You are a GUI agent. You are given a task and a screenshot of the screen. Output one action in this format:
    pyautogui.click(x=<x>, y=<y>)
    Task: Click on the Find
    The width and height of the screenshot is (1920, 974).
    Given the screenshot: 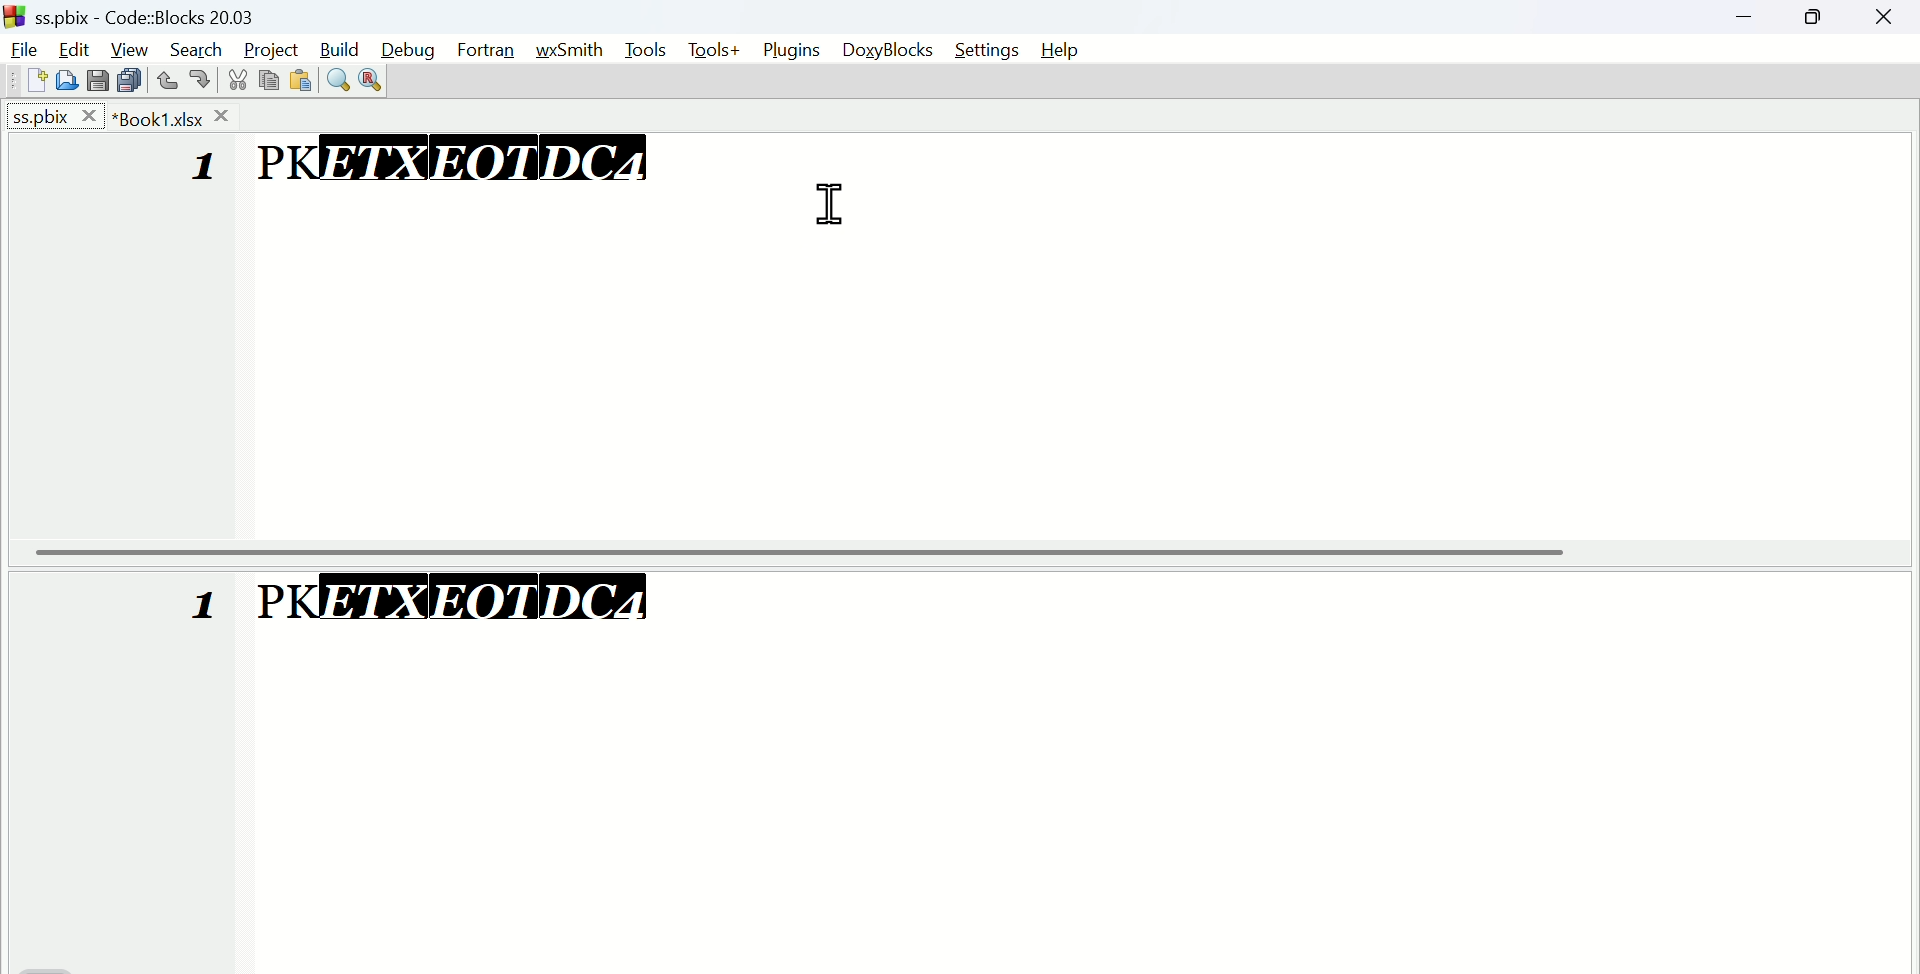 What is the action you would take?
    pyautogui.click(x=337, y=77)
    